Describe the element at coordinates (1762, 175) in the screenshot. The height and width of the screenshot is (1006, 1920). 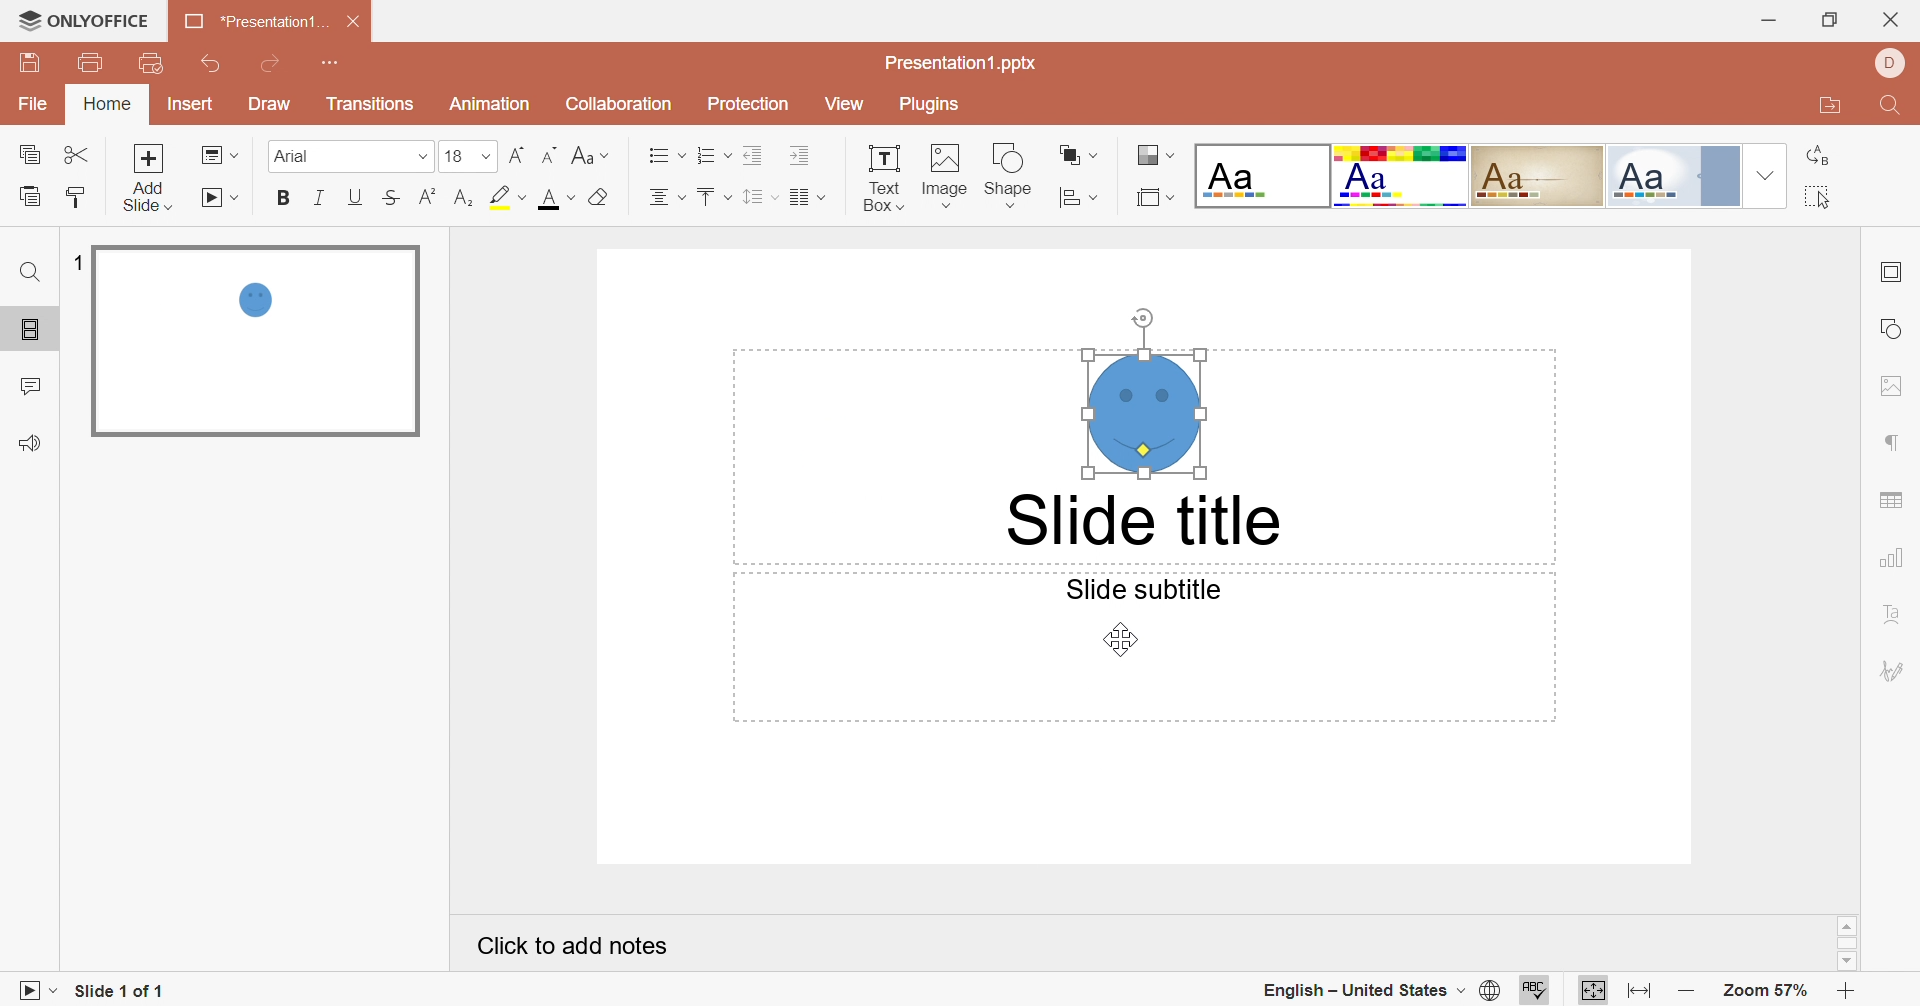
I see `Drop Down` at that location.